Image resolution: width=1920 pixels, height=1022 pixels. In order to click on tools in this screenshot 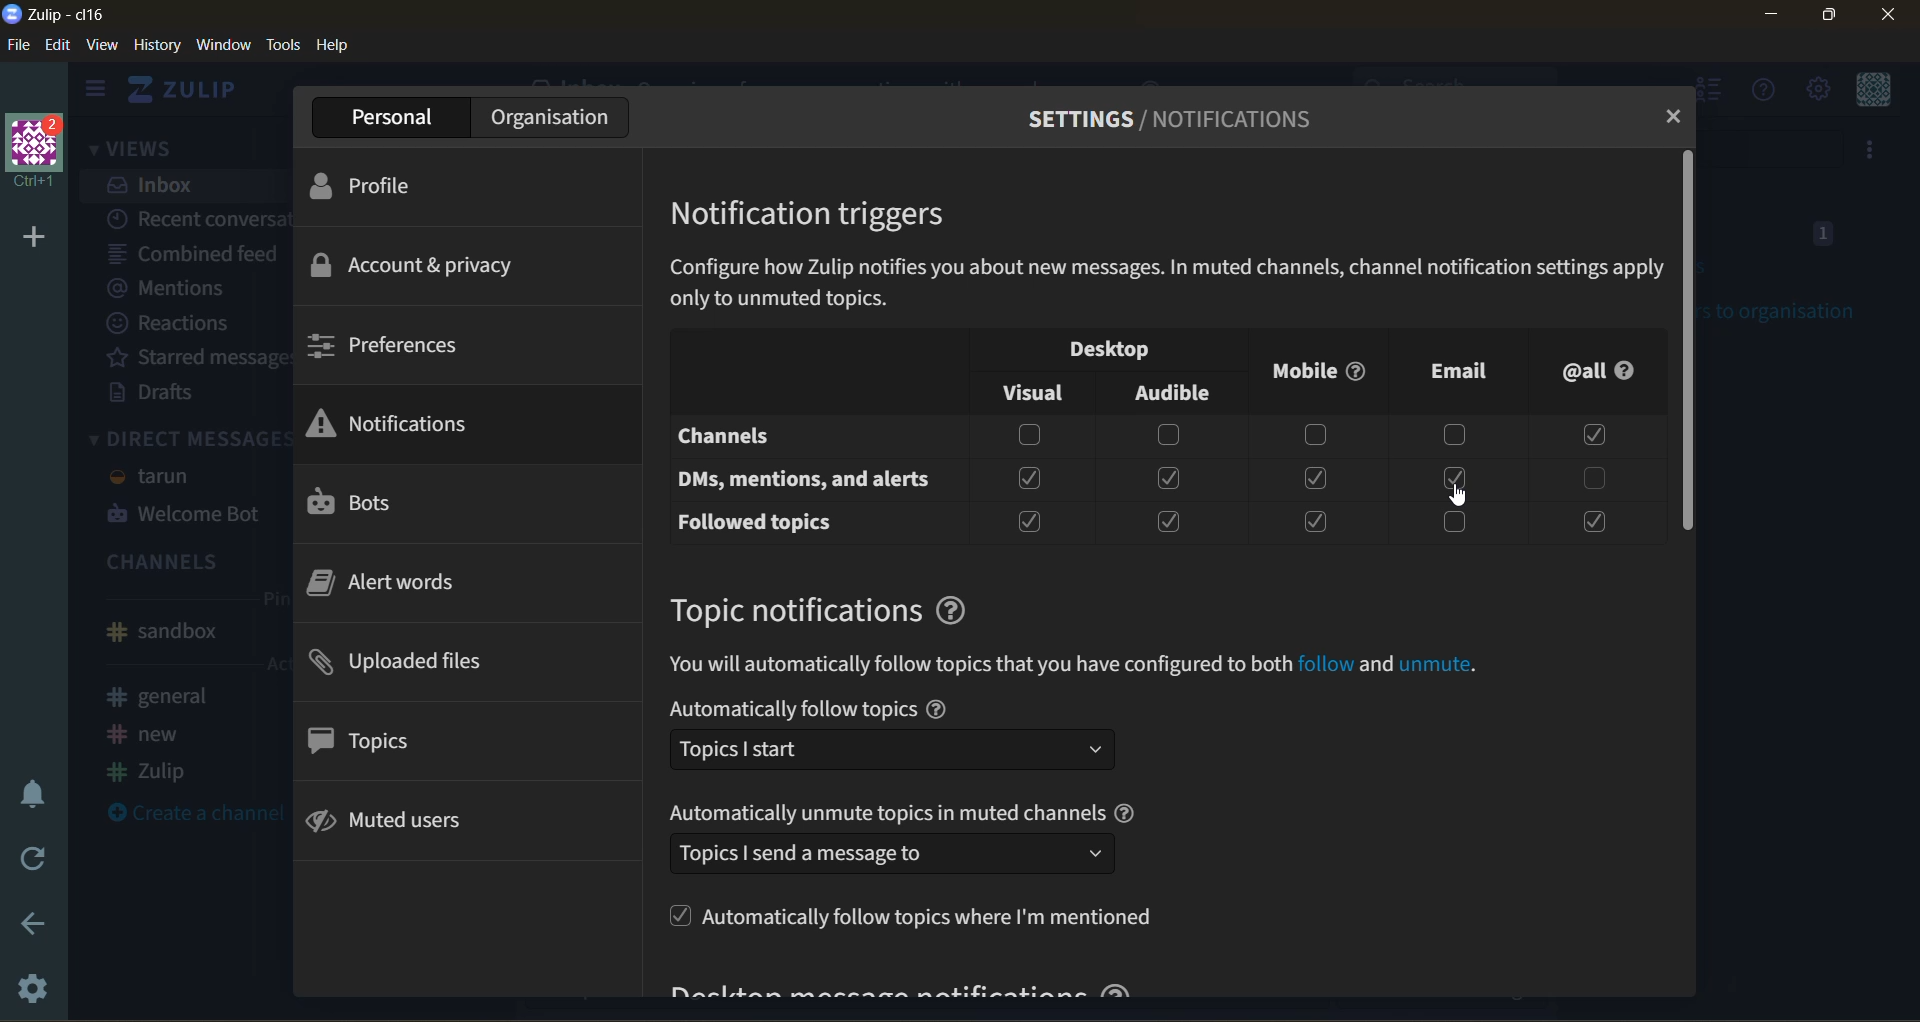, I will do `click(285, 48)`.